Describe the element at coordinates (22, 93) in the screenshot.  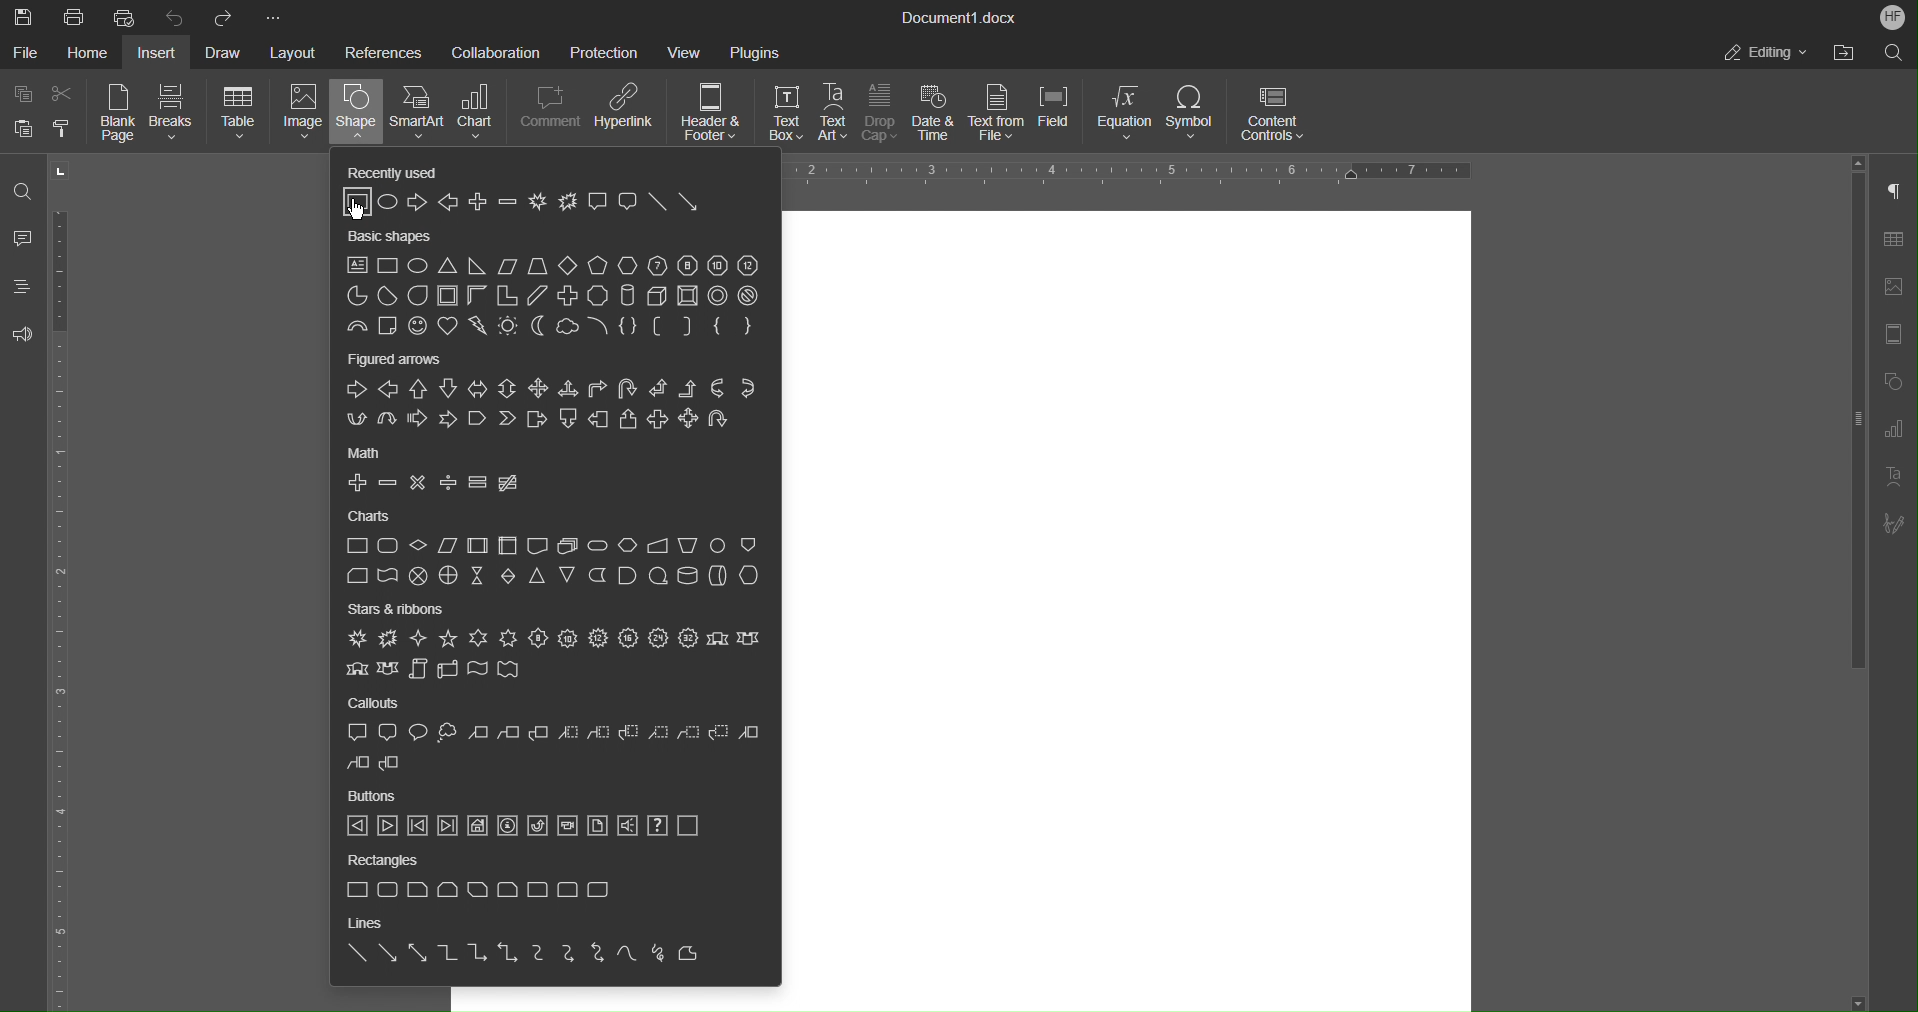
I see `Copy` at that location.